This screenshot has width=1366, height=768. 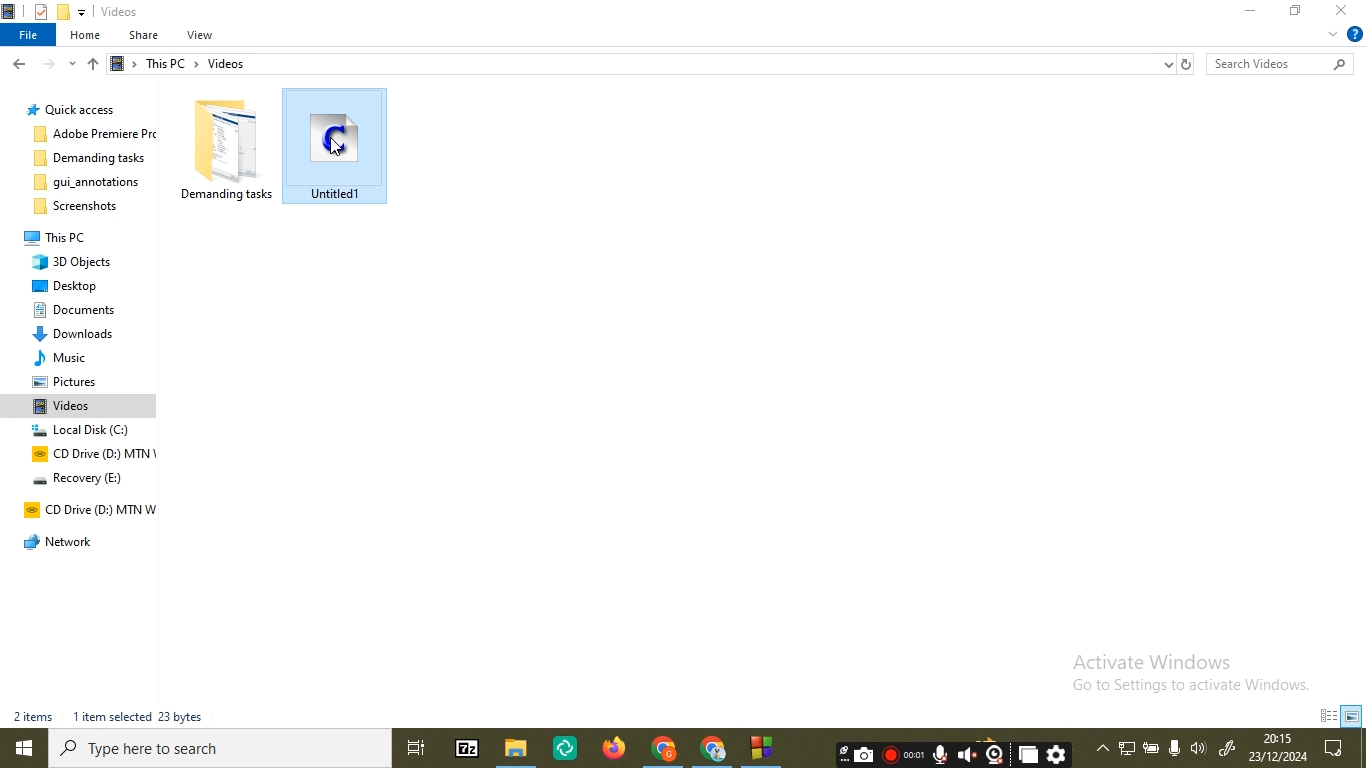 I want to click on folder, so click(x=78, y=430).